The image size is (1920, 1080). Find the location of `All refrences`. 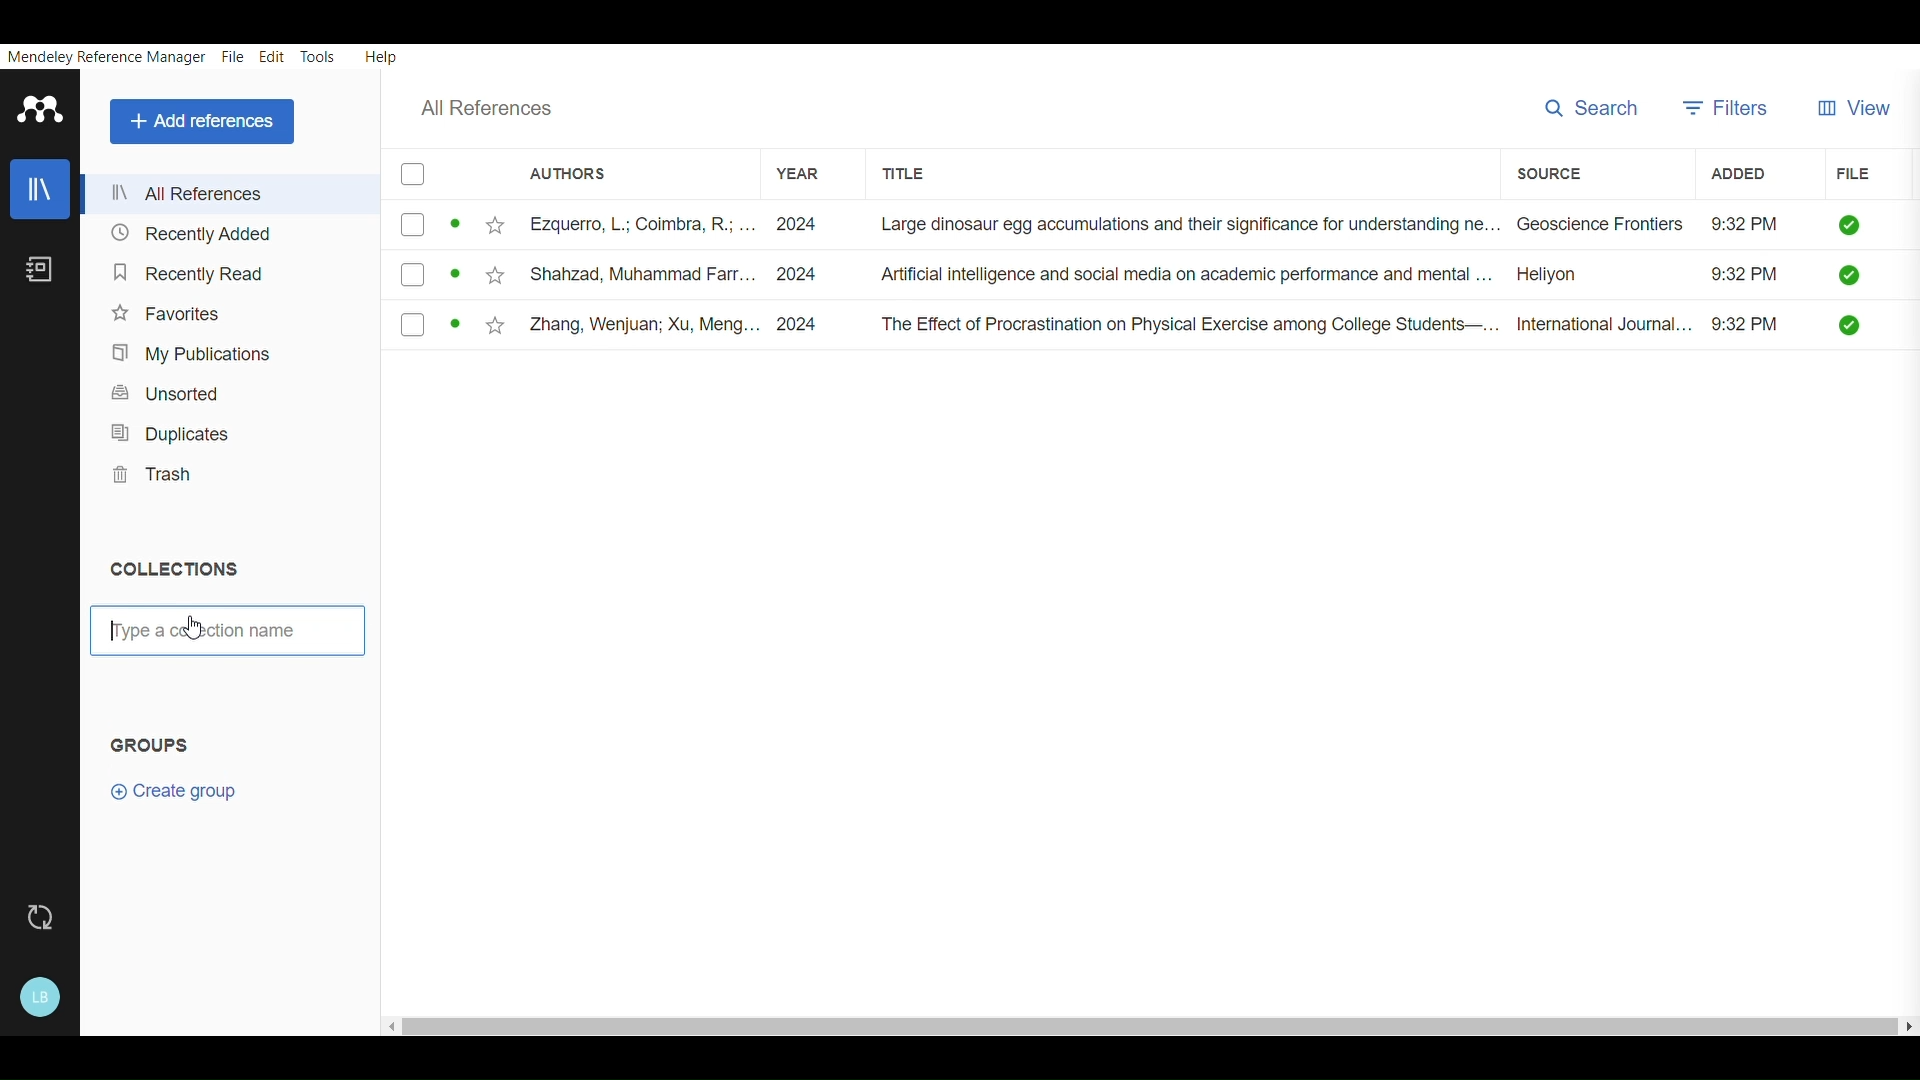

All refrences is located at coordinates (189, 194).